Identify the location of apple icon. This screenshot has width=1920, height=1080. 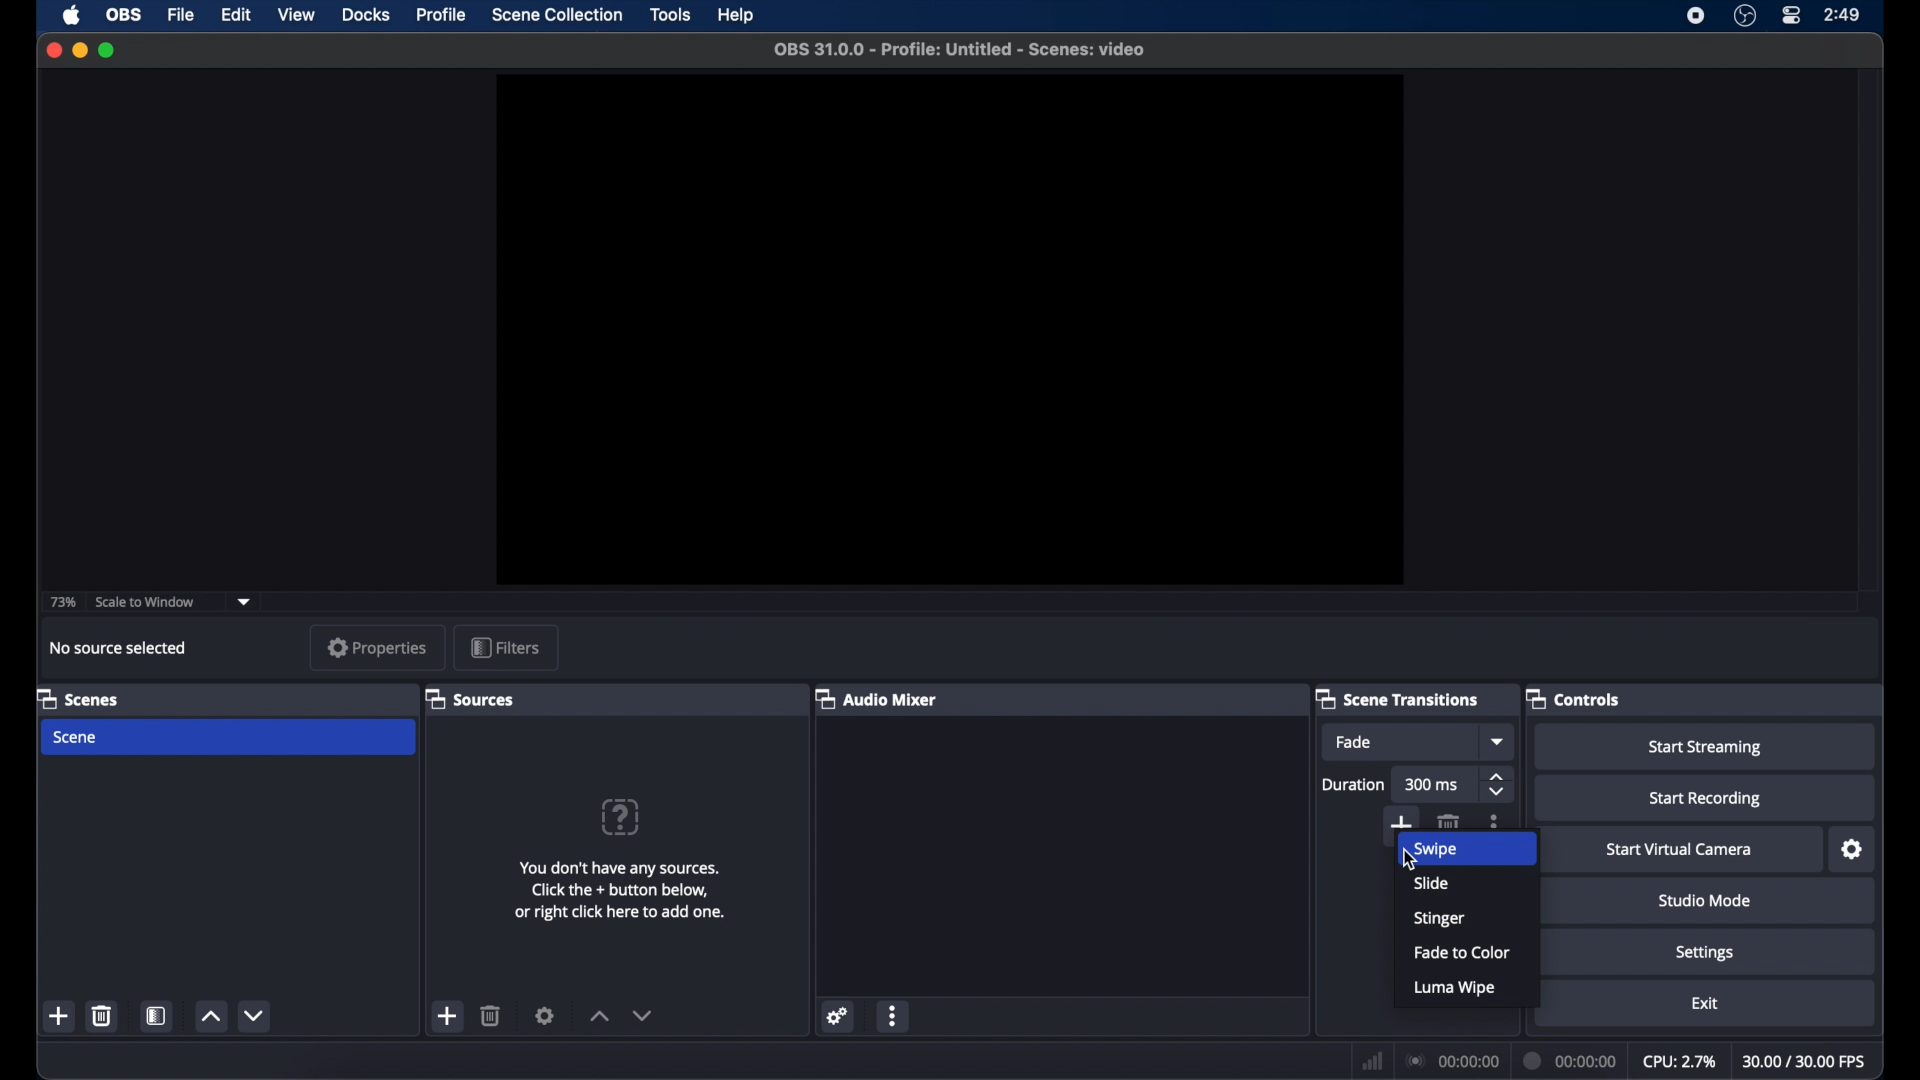
(71, 16).